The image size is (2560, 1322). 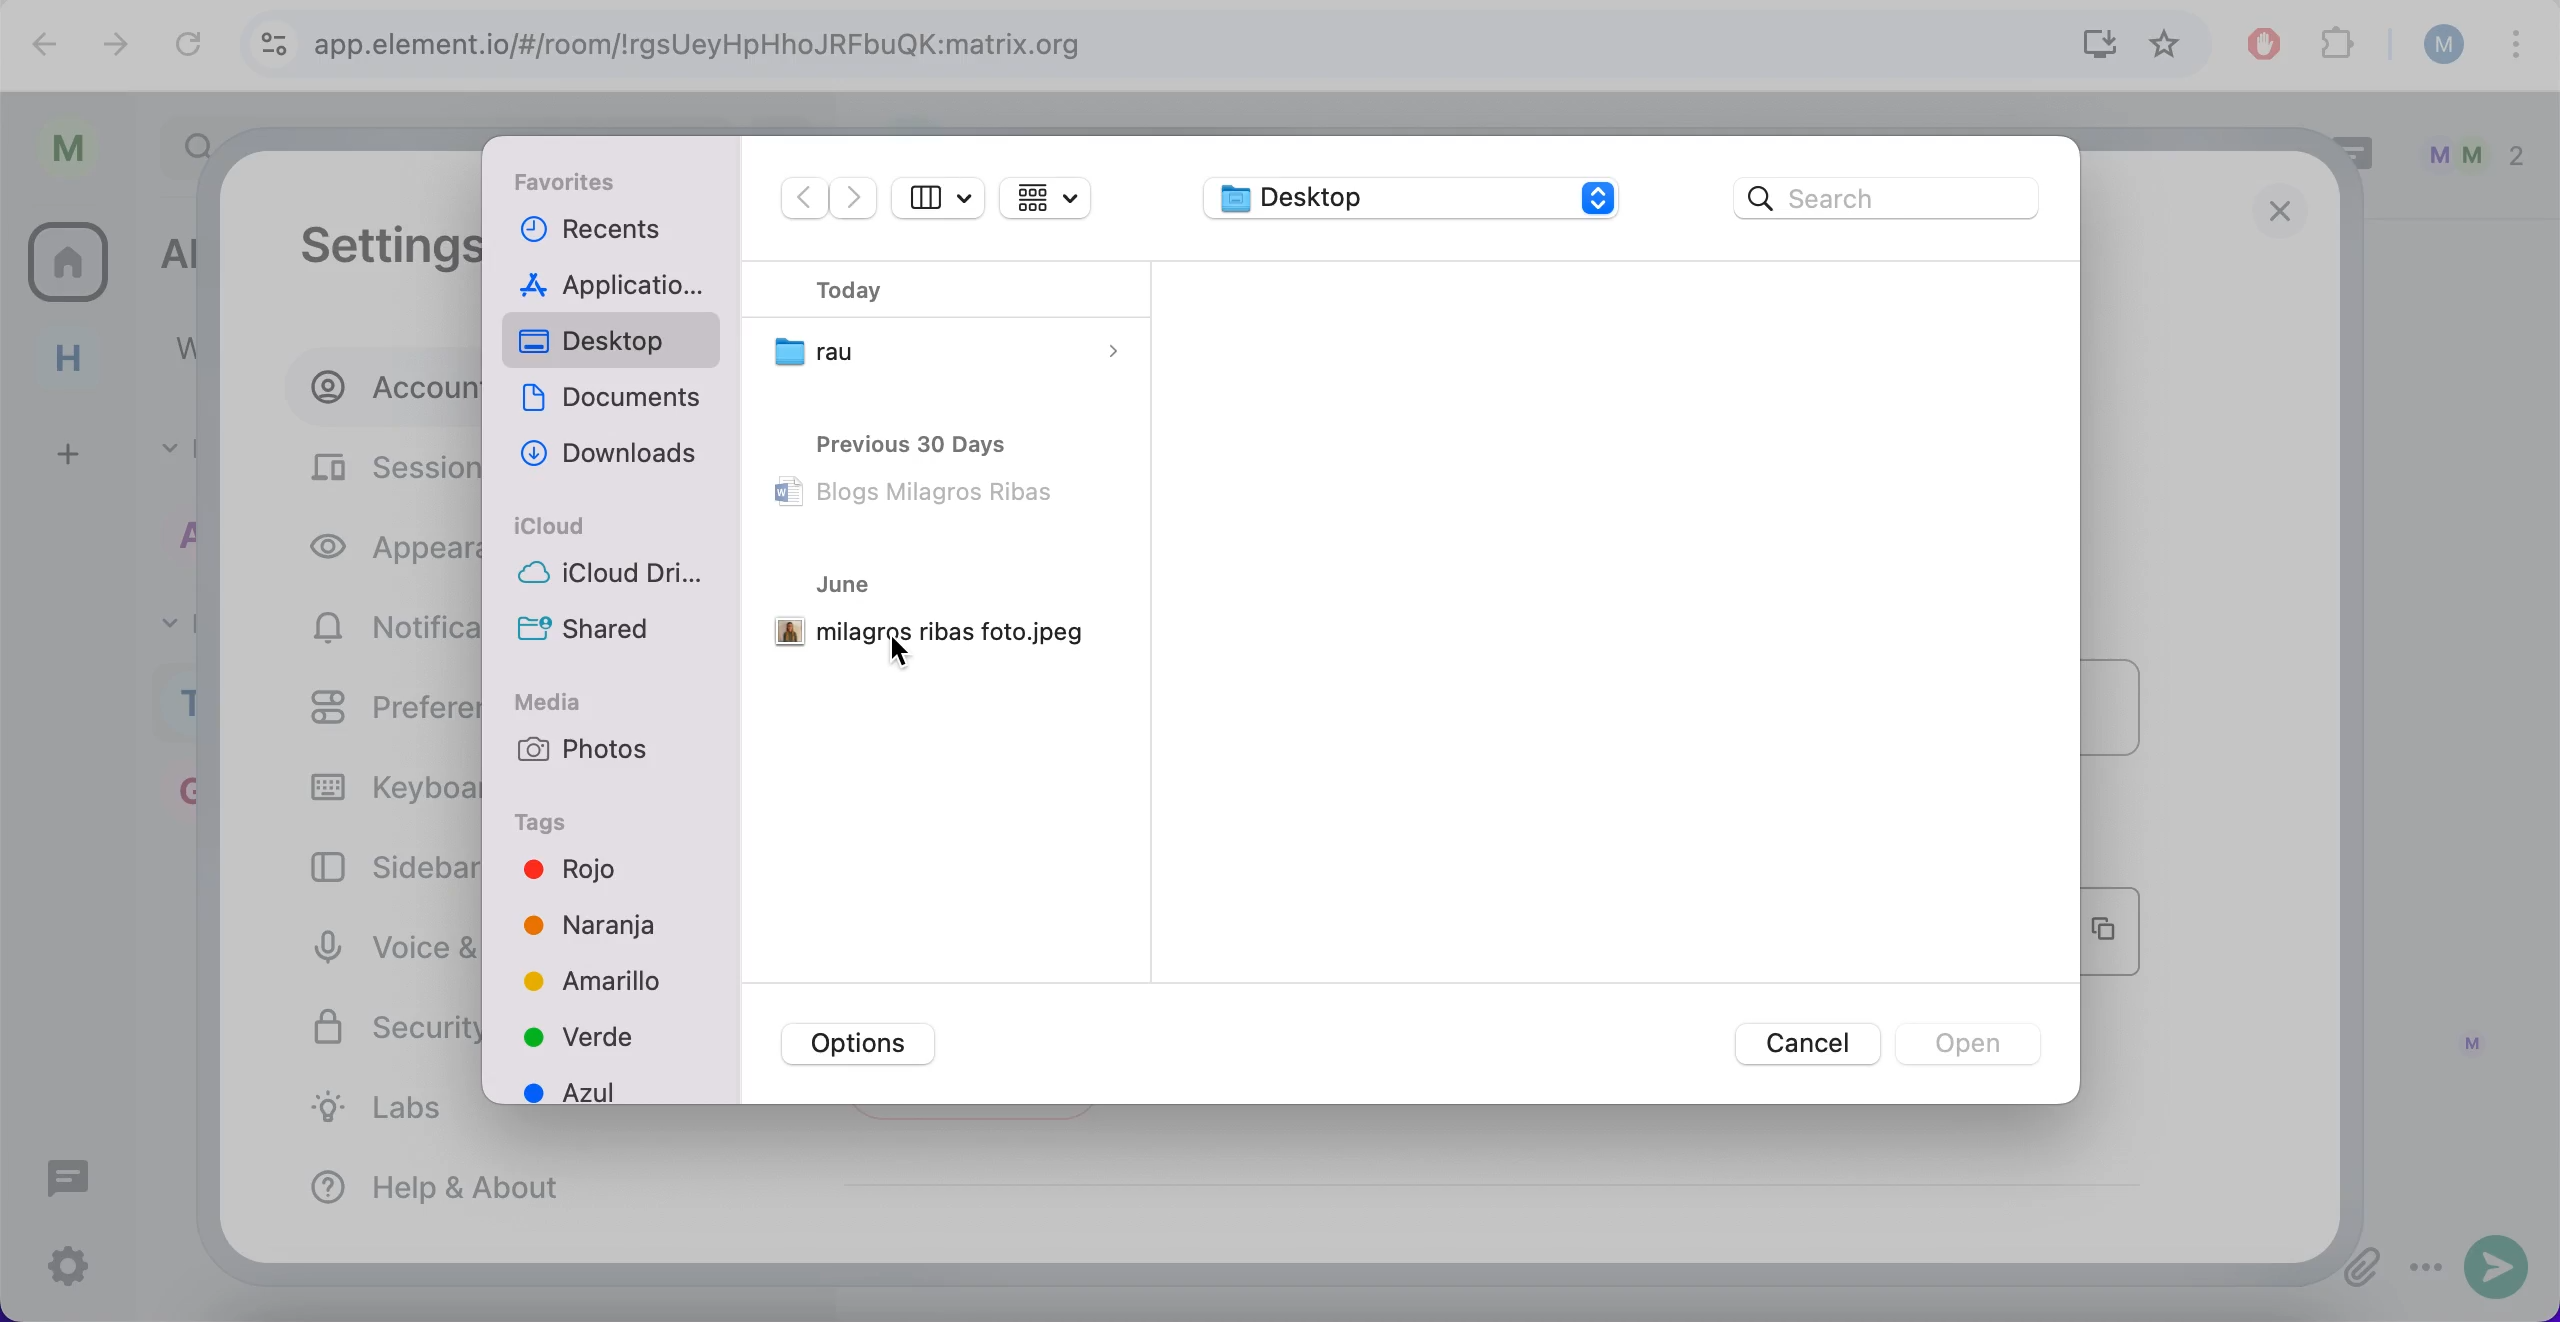 What do you see at coordinates (551, 700) in the screenshot?
I see `media` at bounding box center [551, 700].